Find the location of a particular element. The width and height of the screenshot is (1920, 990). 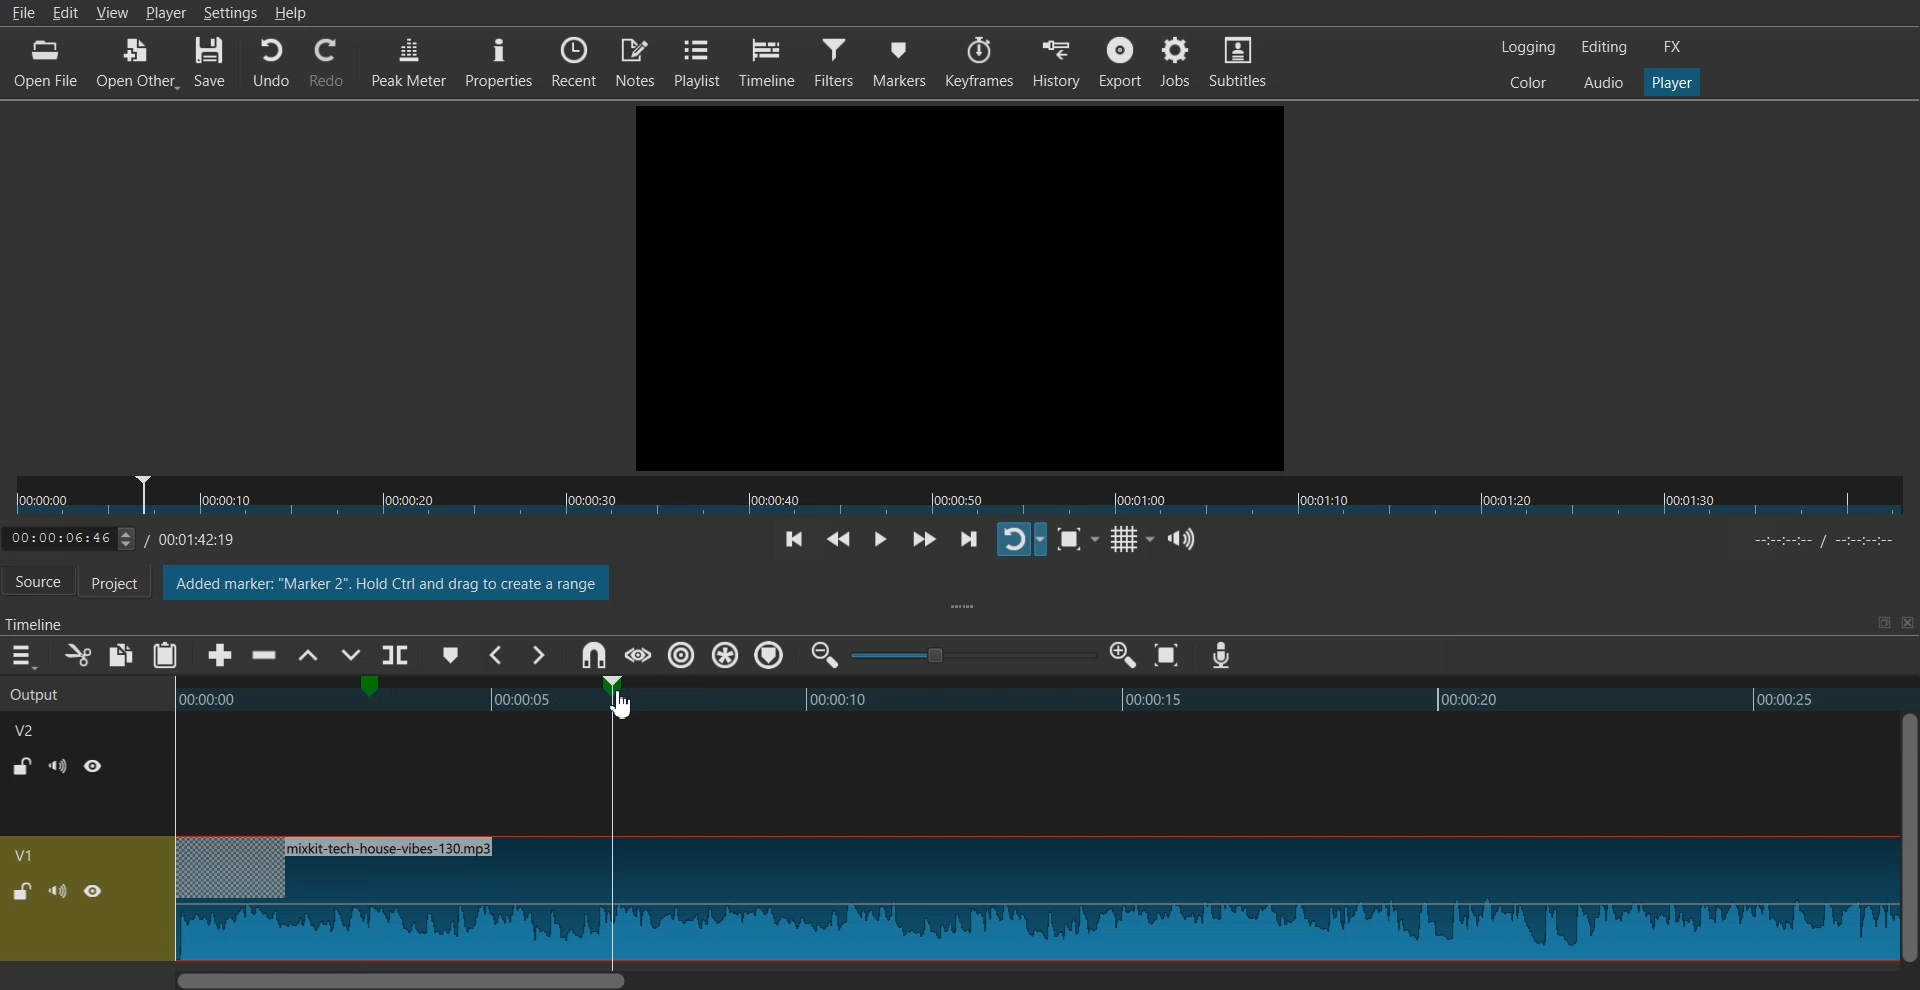

V1 is located at coordinates (27, 855).